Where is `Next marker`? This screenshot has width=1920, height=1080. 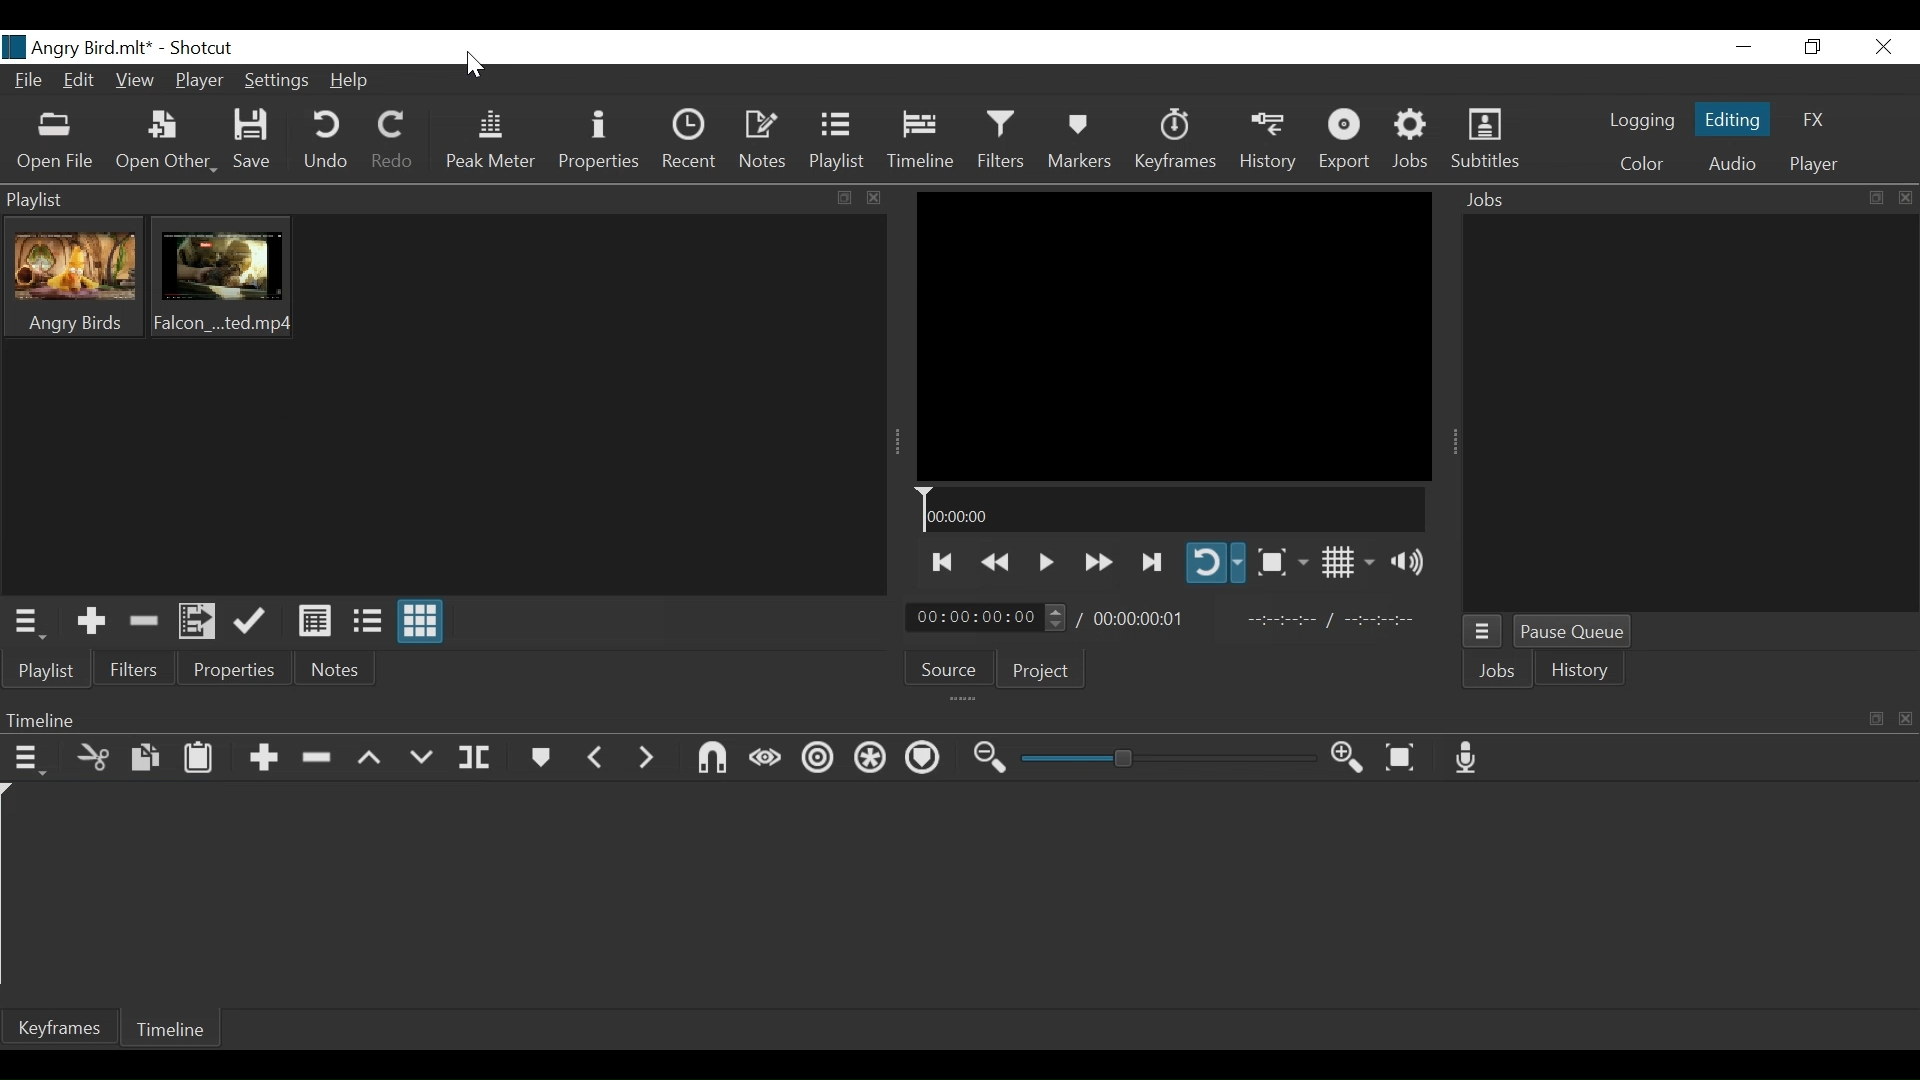 Next marker is located at coordinates (649, 760).